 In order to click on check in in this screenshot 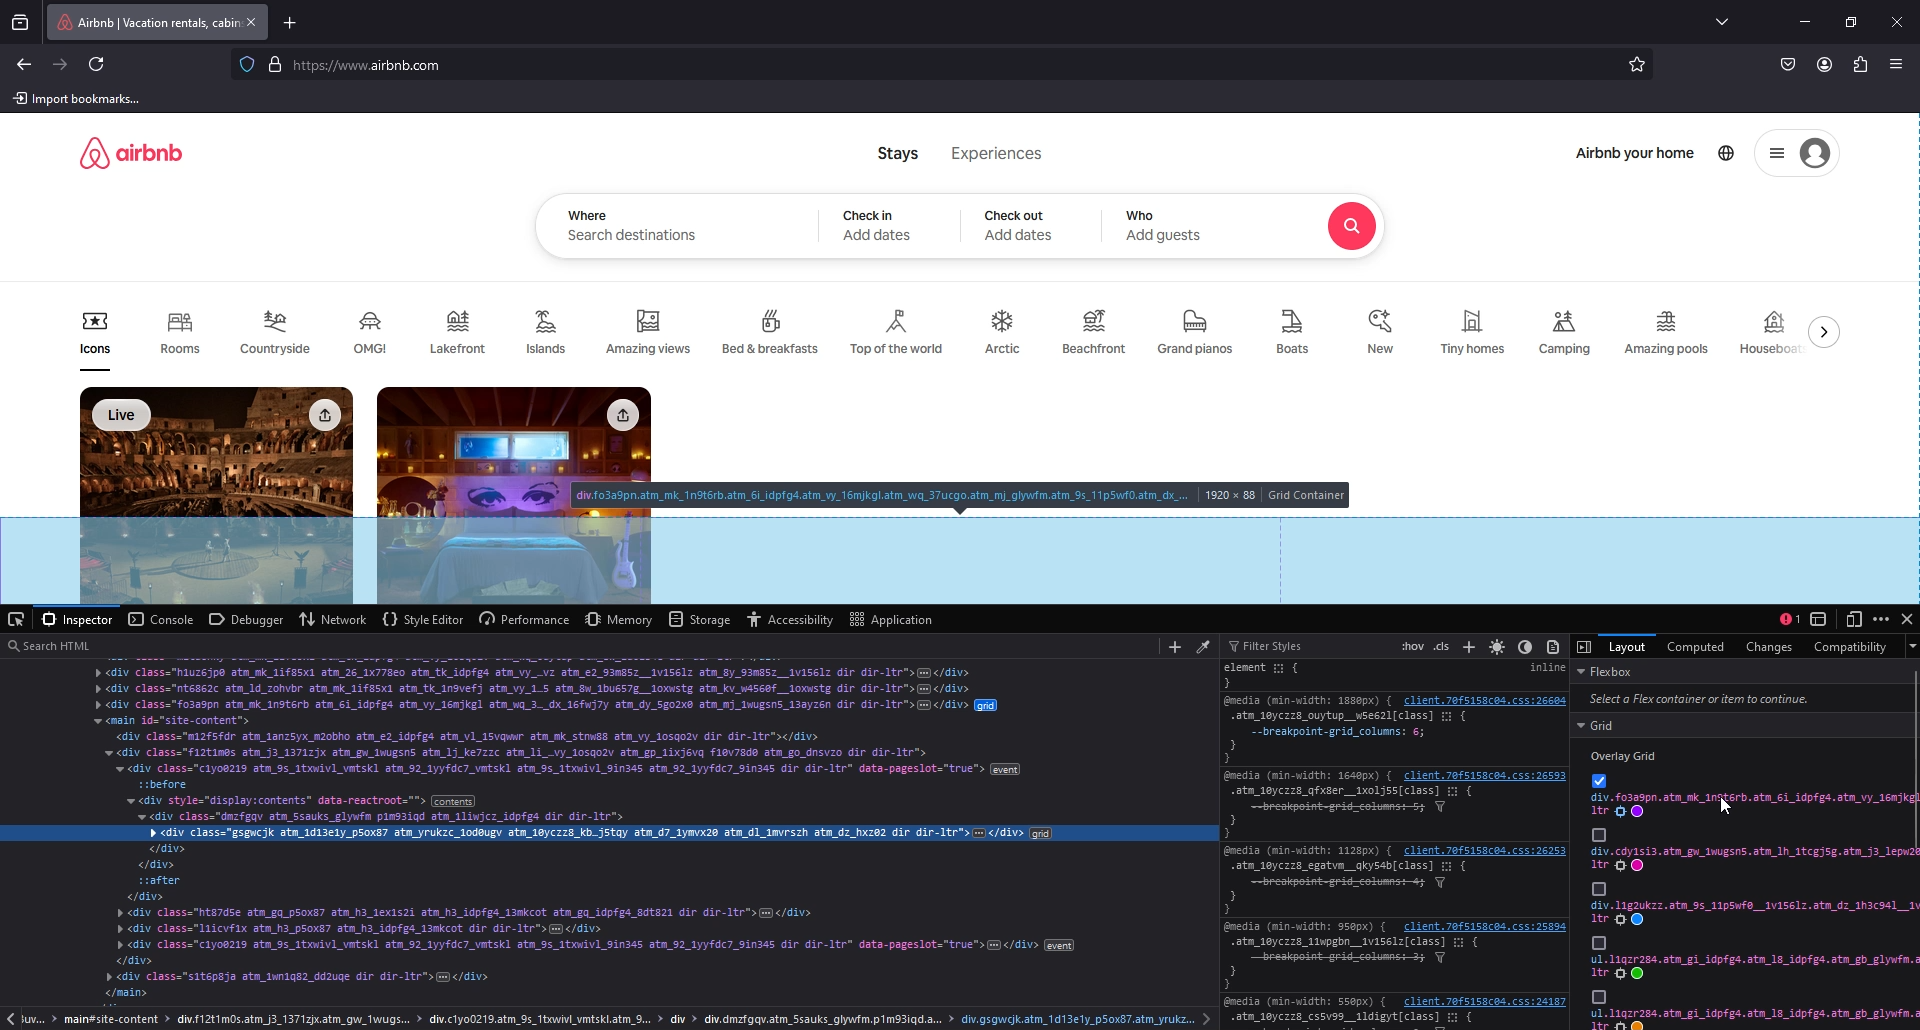, I will do `click(873, 214)`.